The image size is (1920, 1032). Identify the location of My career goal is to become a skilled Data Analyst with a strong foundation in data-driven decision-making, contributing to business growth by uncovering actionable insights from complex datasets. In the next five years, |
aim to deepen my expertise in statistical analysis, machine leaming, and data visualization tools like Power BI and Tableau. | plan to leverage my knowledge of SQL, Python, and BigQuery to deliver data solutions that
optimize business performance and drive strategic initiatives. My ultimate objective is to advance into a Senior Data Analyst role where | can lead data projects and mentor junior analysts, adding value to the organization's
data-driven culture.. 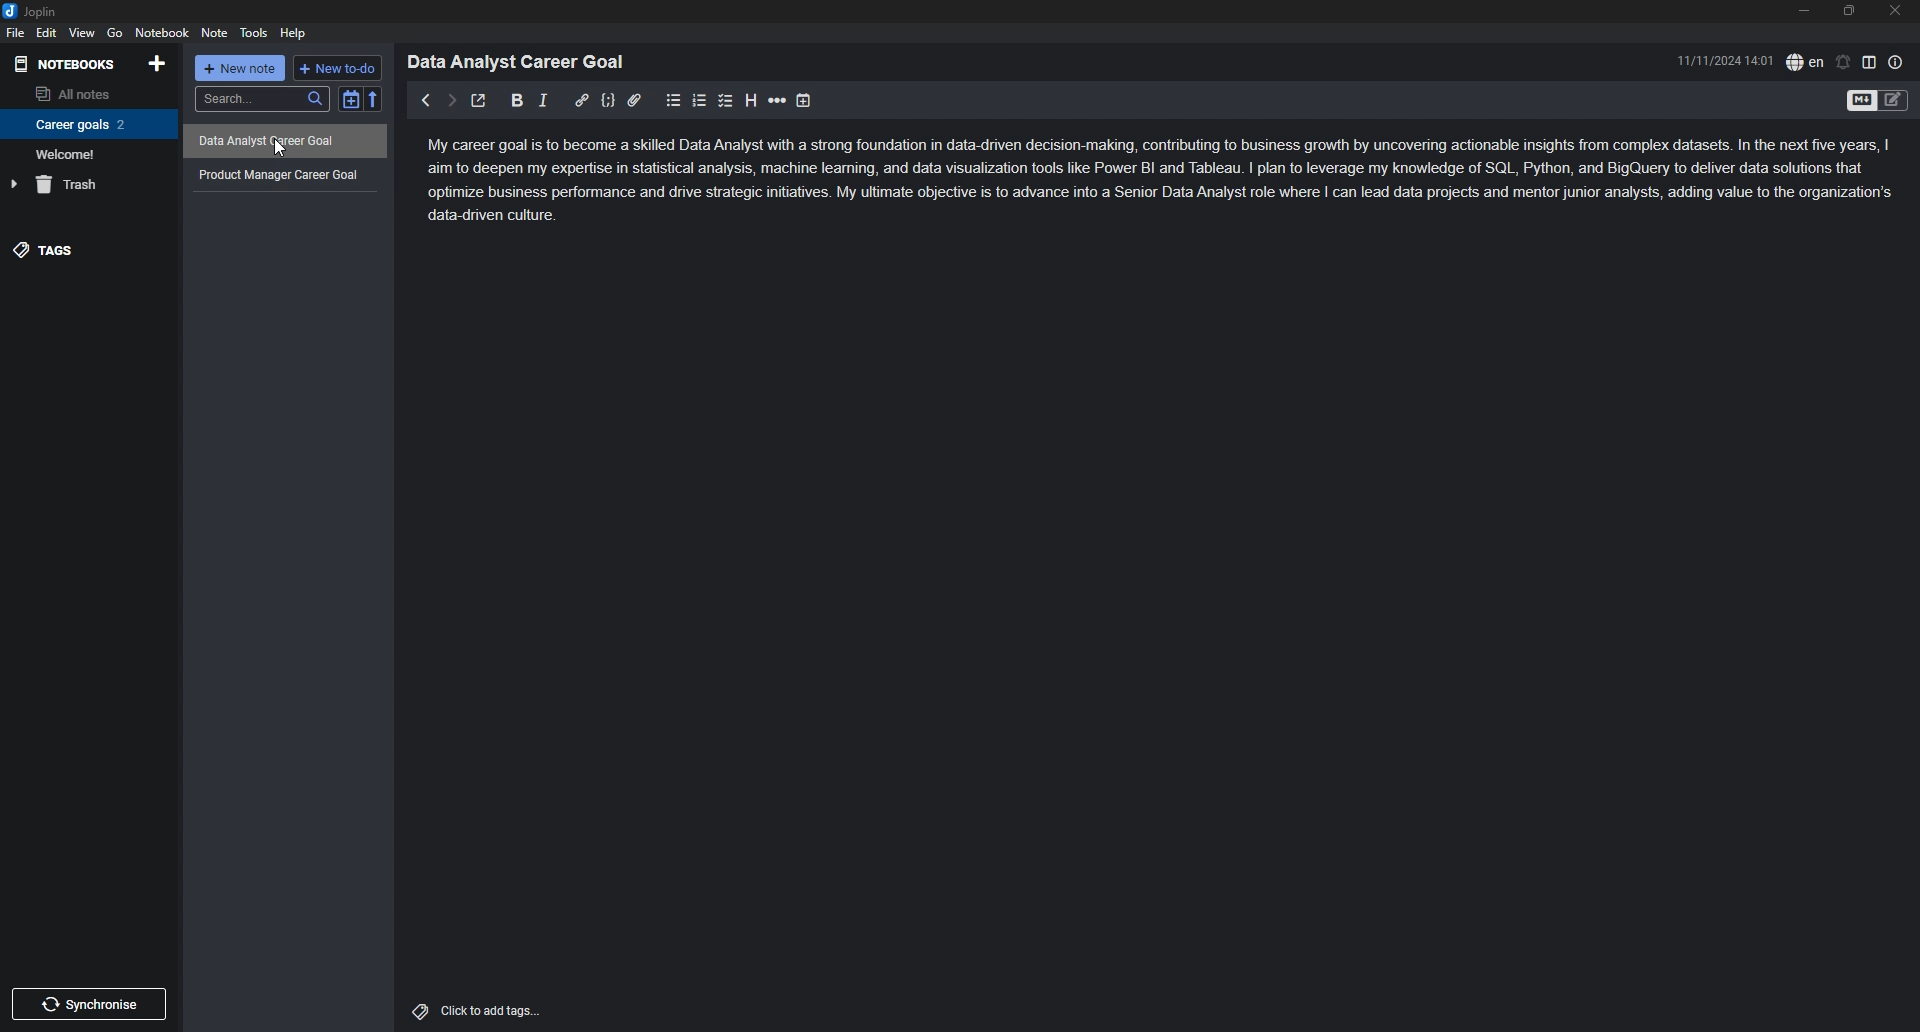
(1163, 184).